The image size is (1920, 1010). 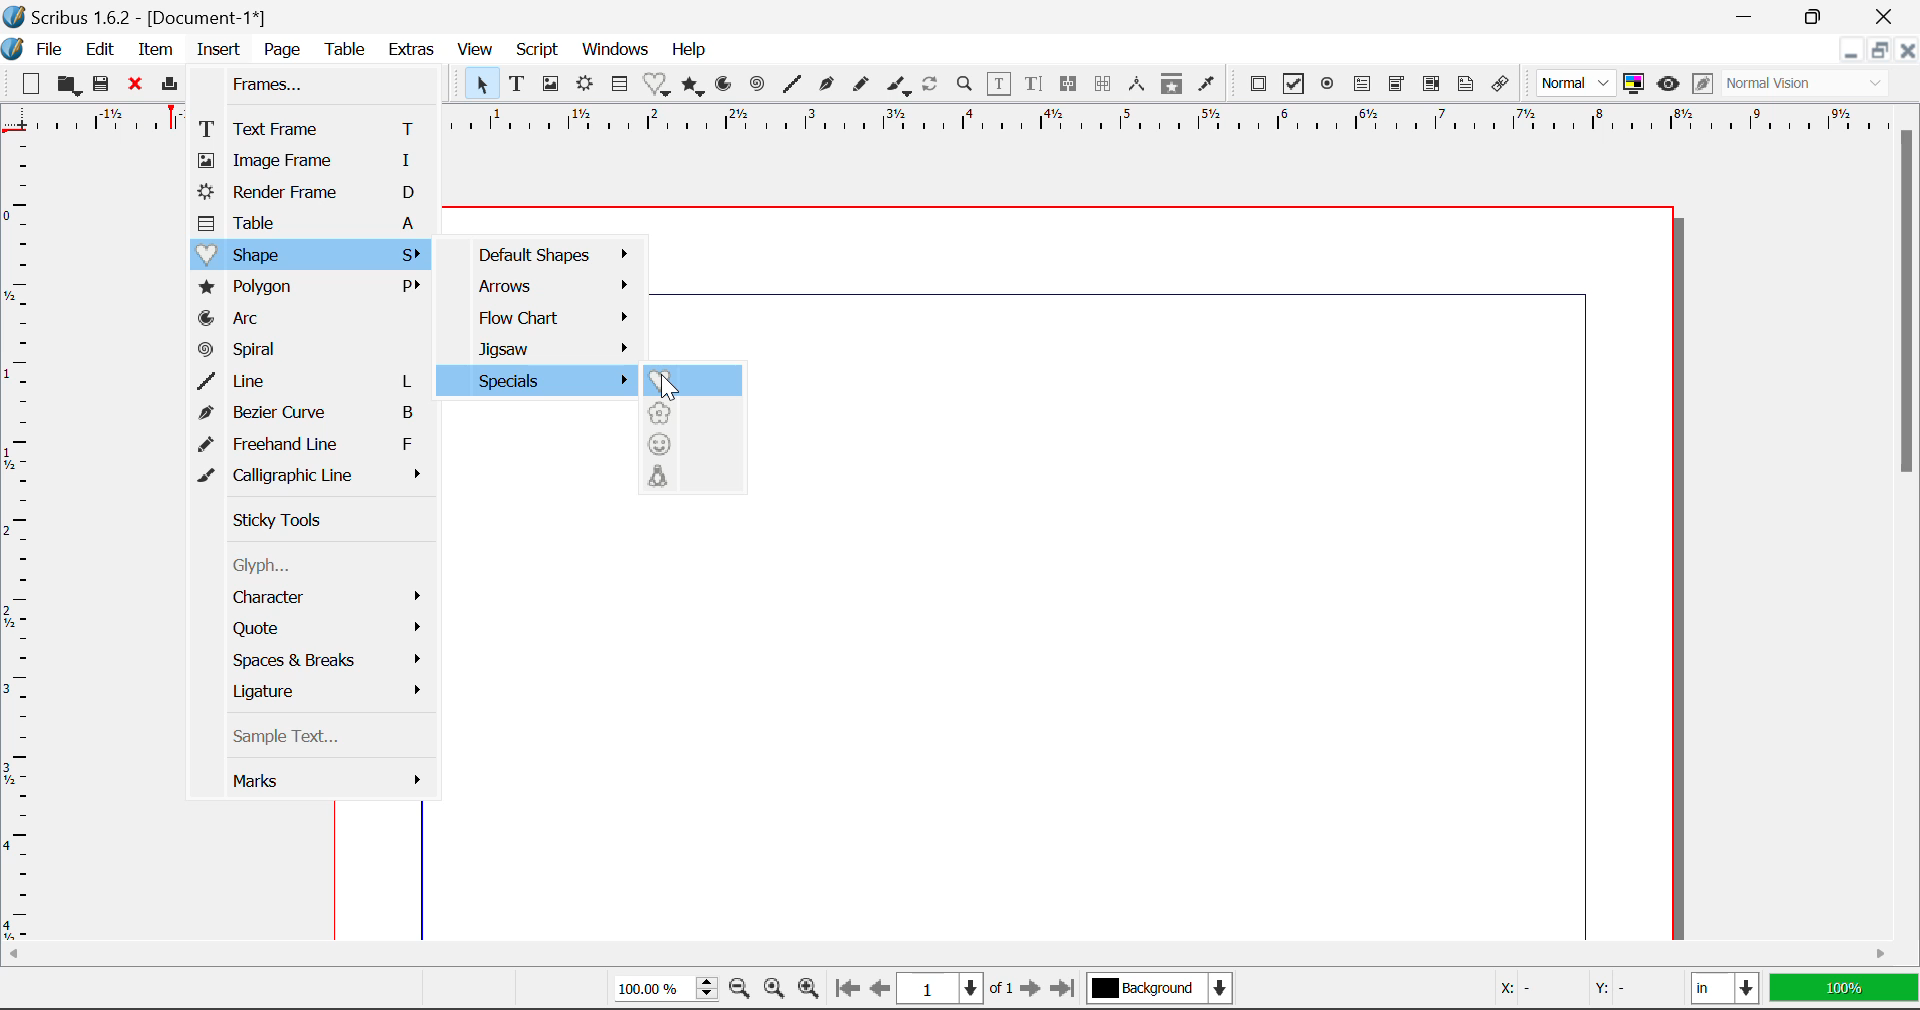 I want to click on Close, so click(x=1890, y=16).